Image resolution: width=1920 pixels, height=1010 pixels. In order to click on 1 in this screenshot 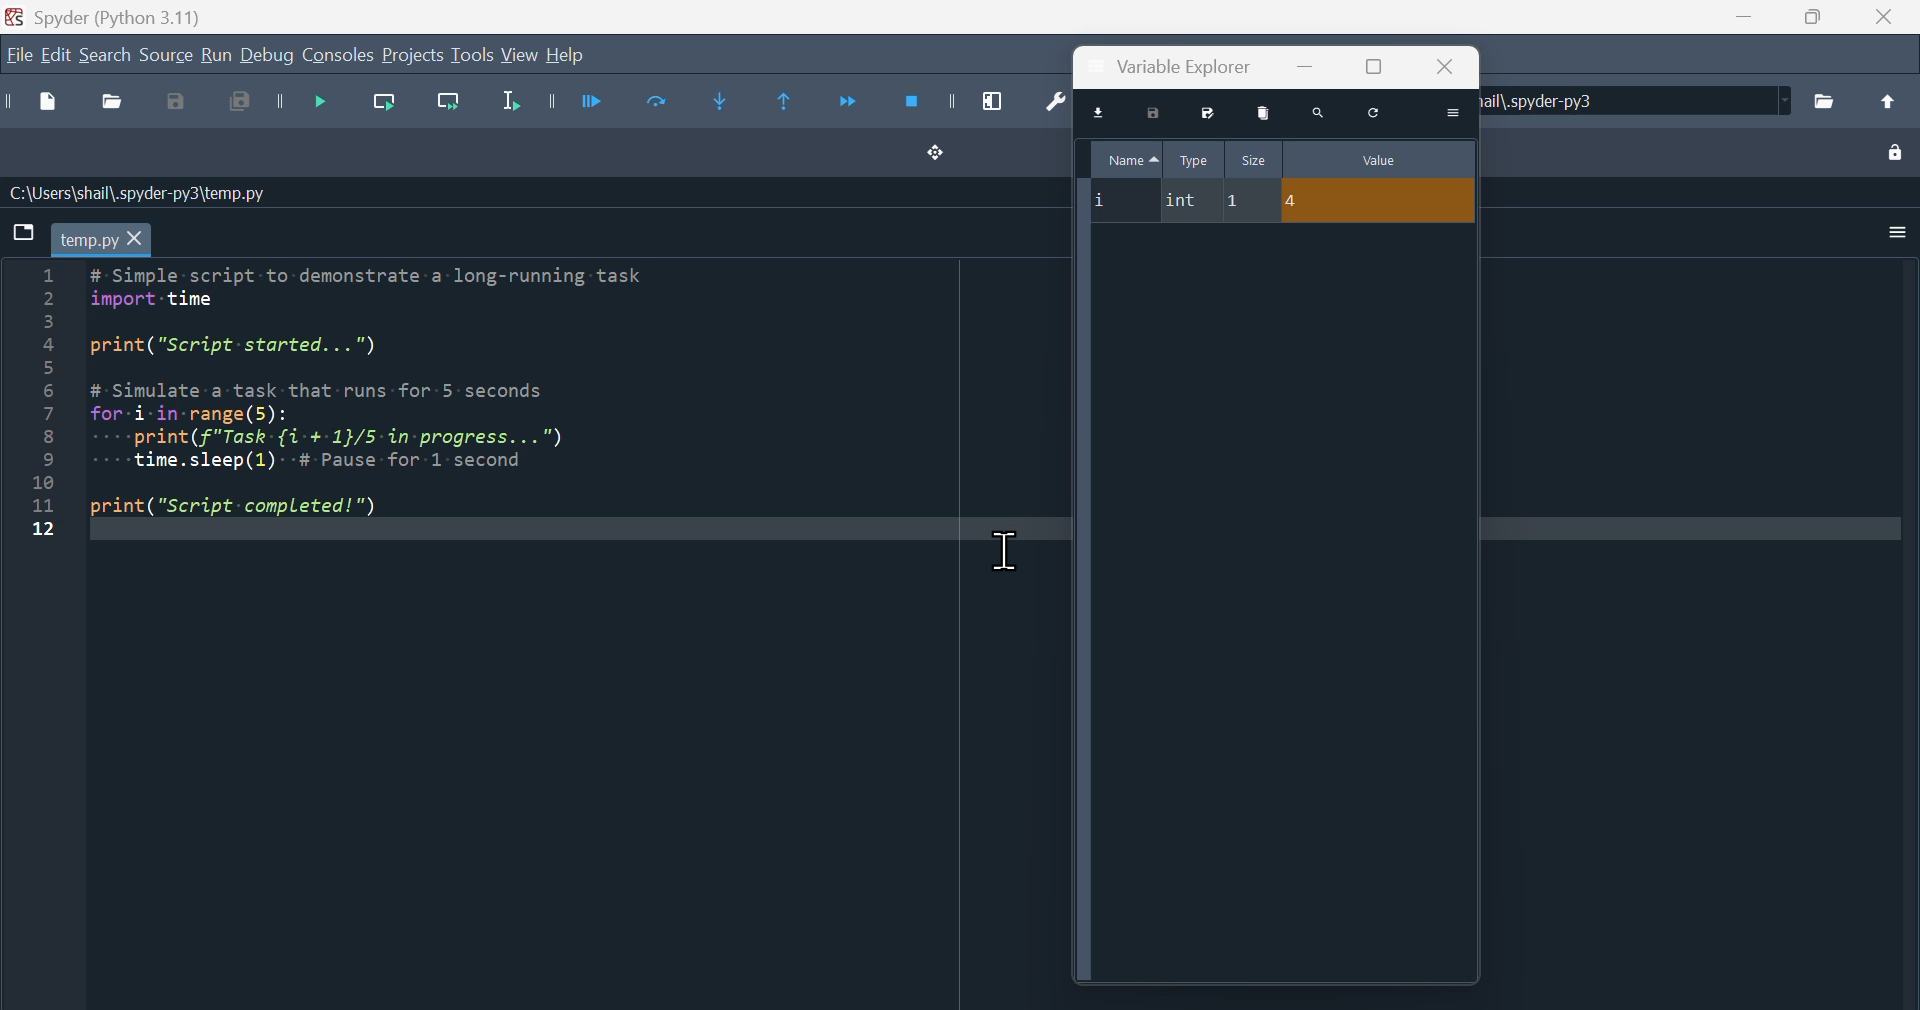, I will do `click(1249, 200)`.